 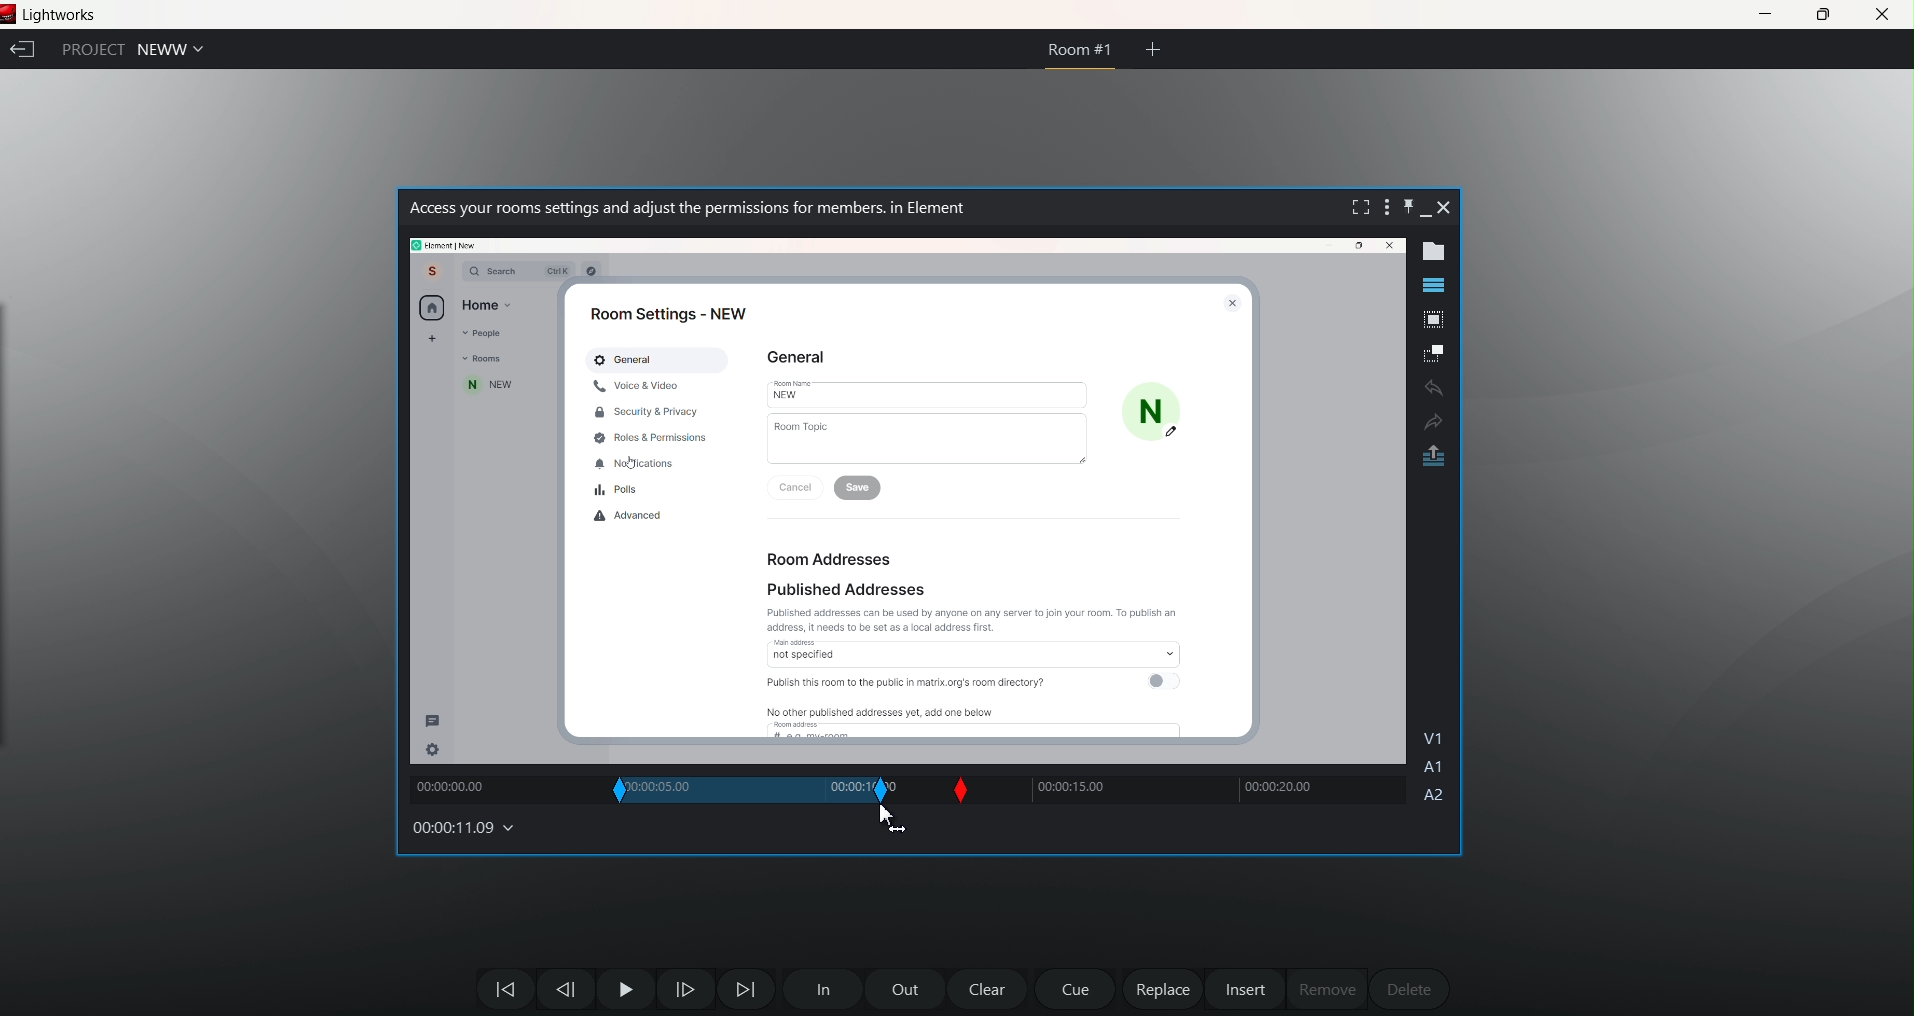 What do you see at coordinates (1450, 207) in the screenshot?
I see `close` at bounding box center [1450, 207].